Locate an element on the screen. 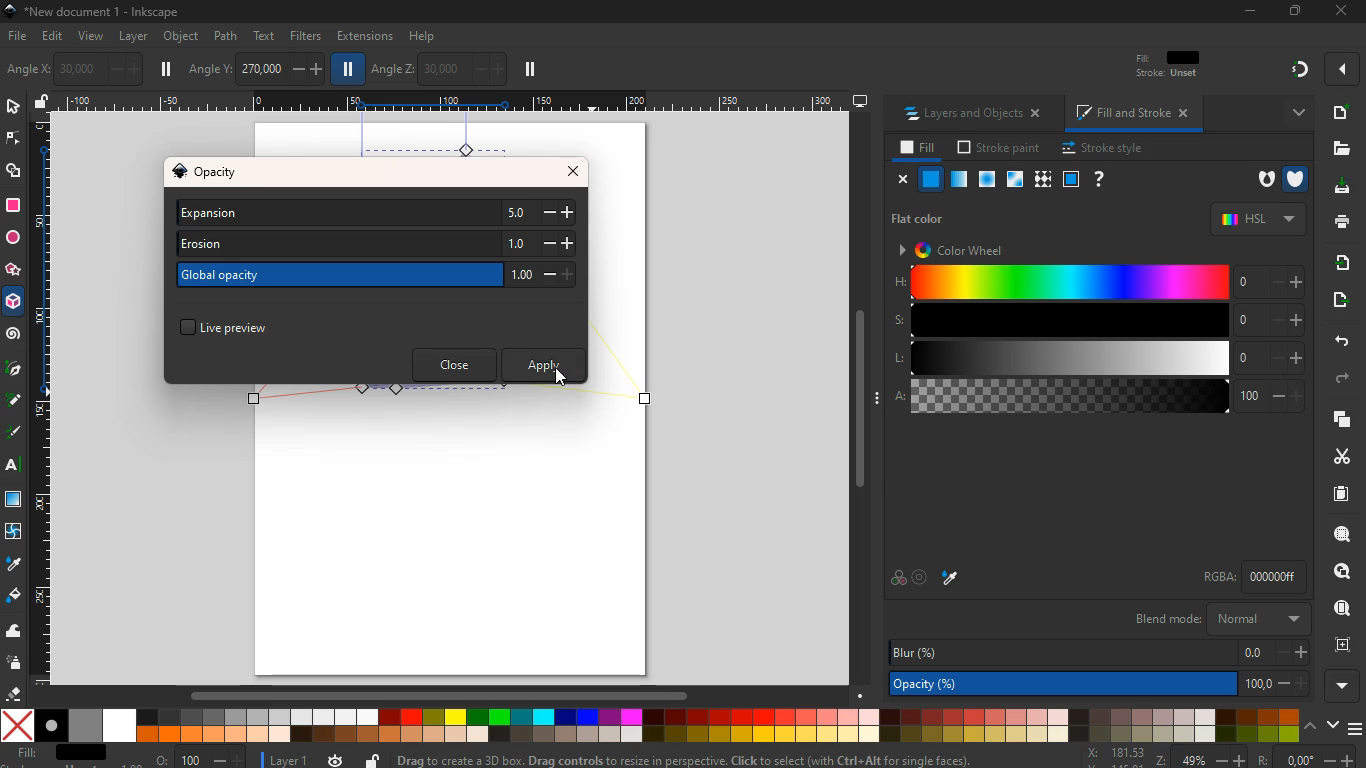  unlock is located at coordinates (372, 758).